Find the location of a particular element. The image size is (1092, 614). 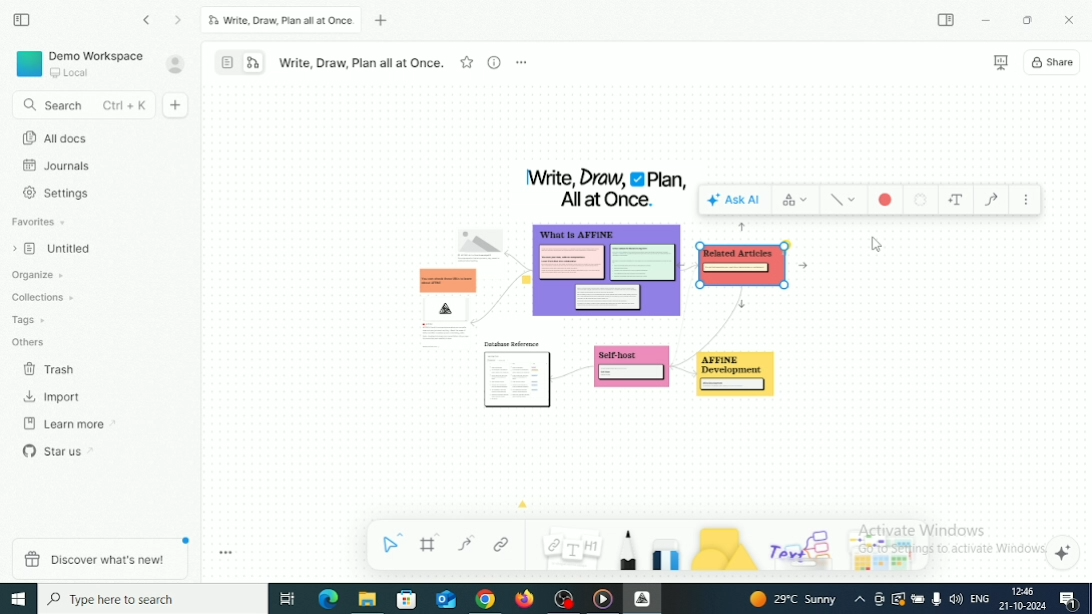

Write, Draw, Plan all at Once is located at coordinates (281, 20).